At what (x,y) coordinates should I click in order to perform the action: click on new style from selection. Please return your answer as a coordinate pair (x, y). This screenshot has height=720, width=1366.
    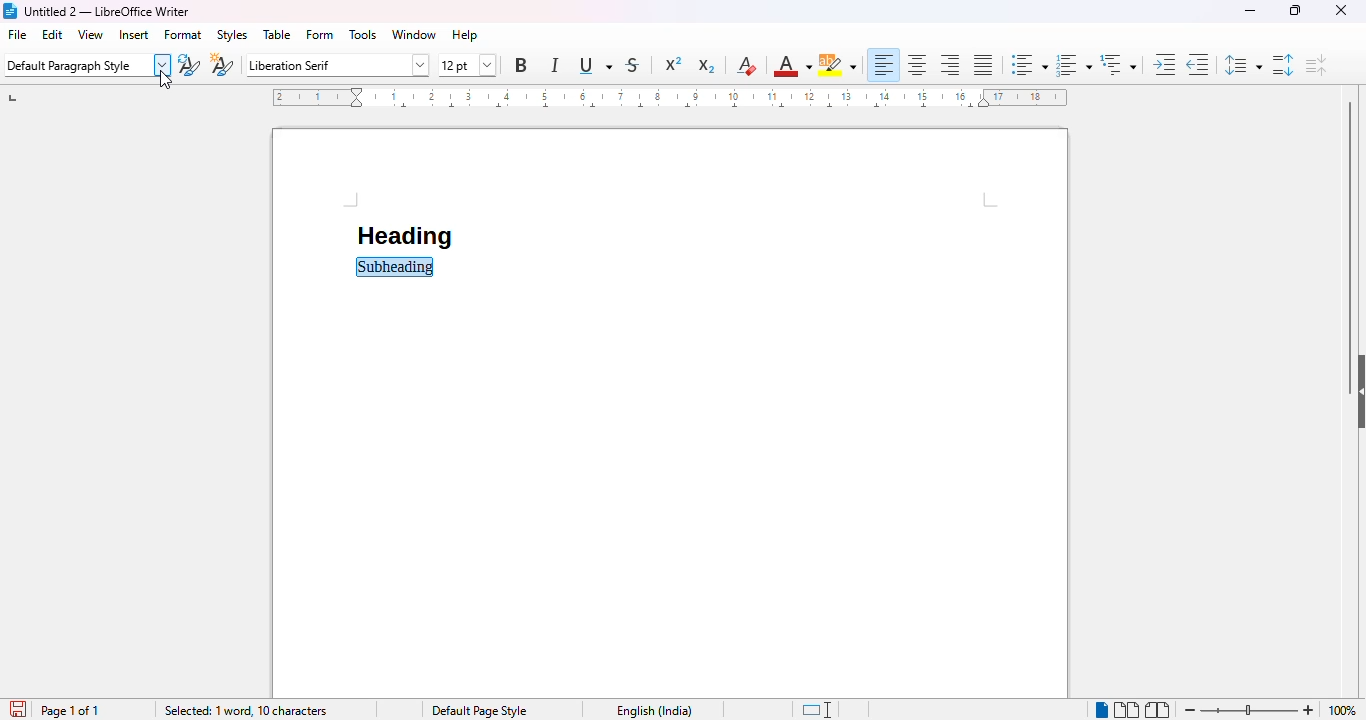
    Looking at the image, I should click on (222, 65).